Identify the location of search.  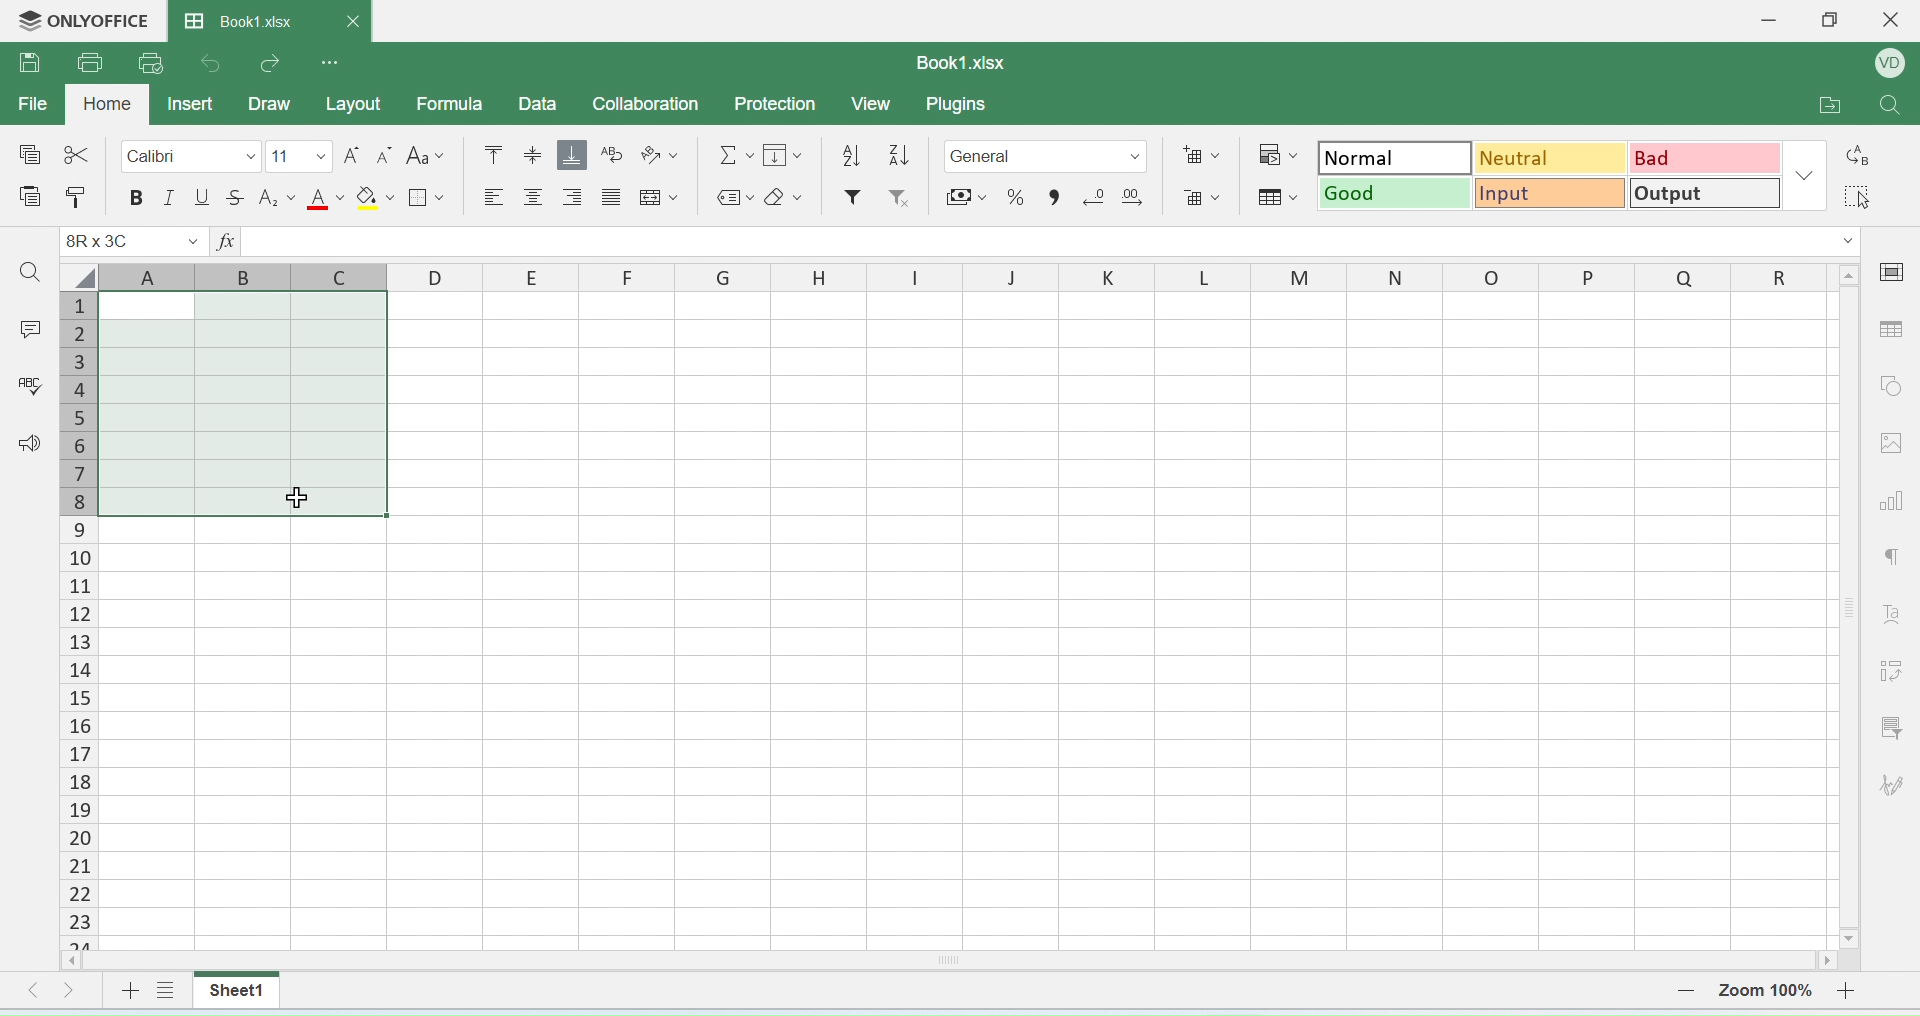
(1885, 109).